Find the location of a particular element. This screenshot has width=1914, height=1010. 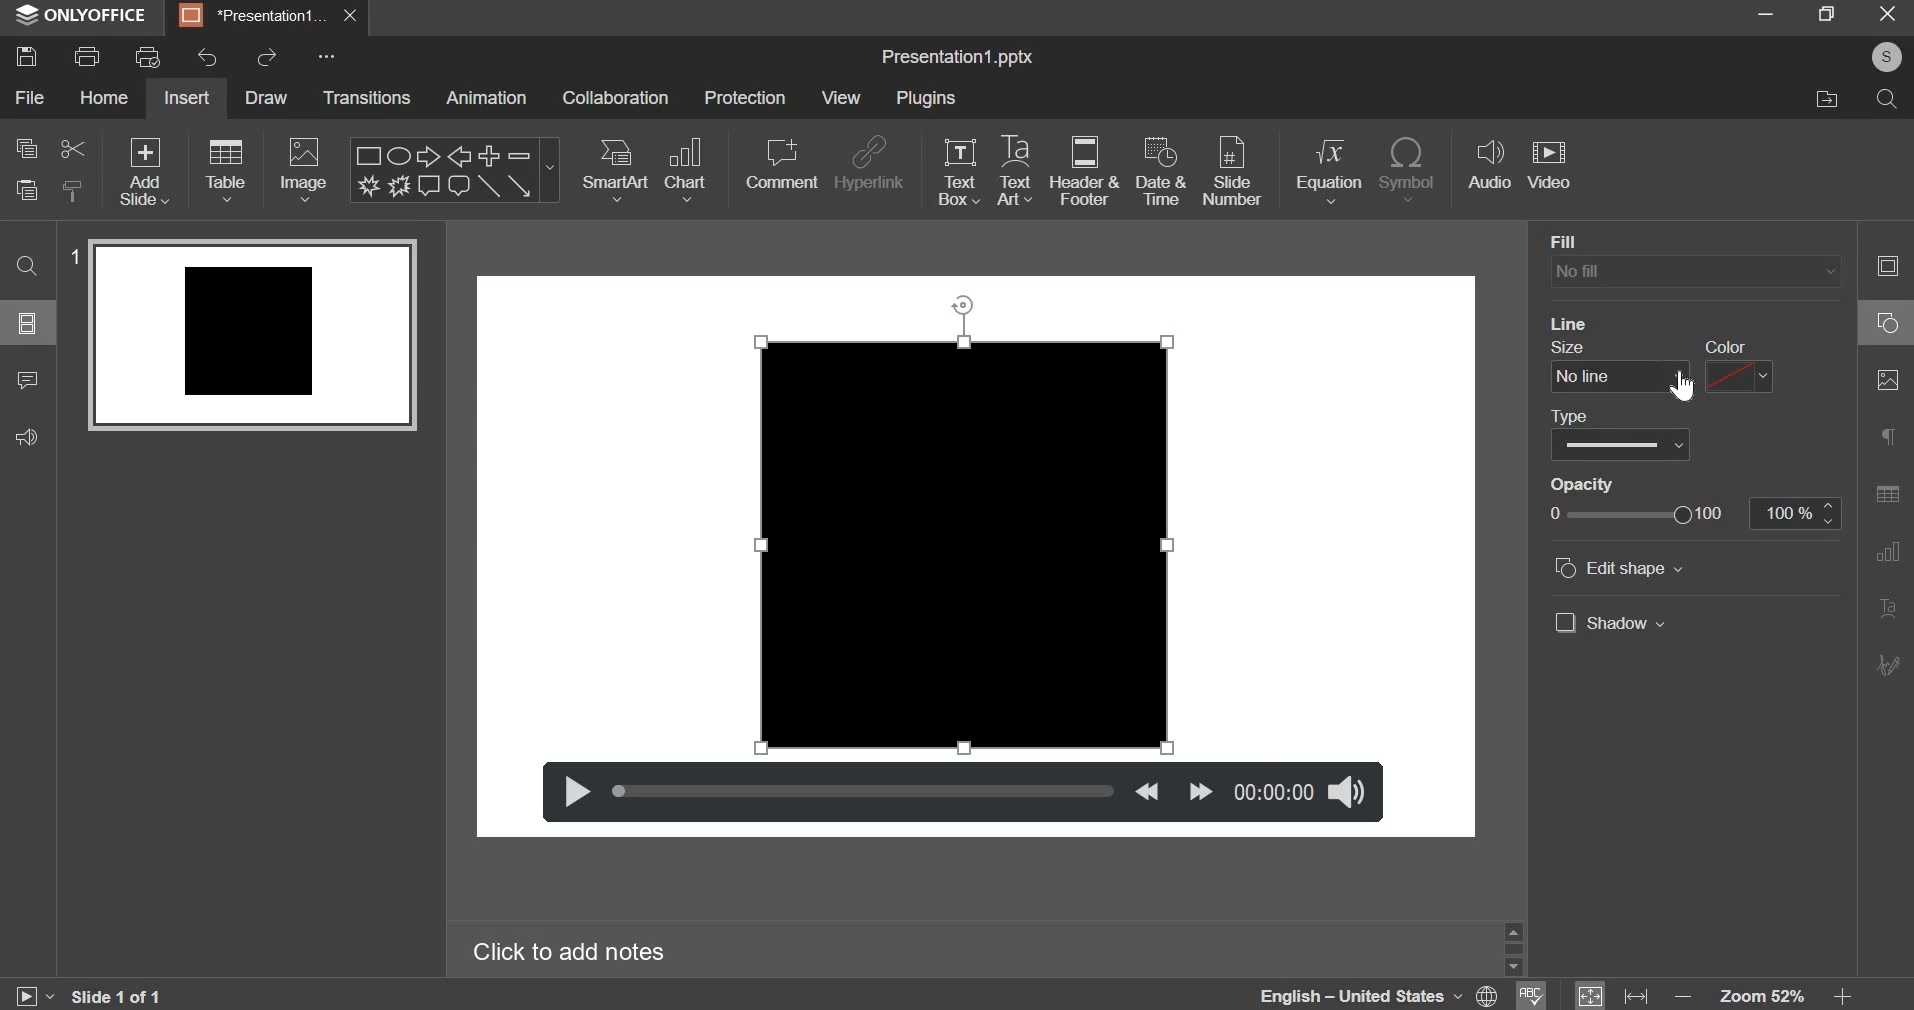

color is located at coordinates (1741, 377).